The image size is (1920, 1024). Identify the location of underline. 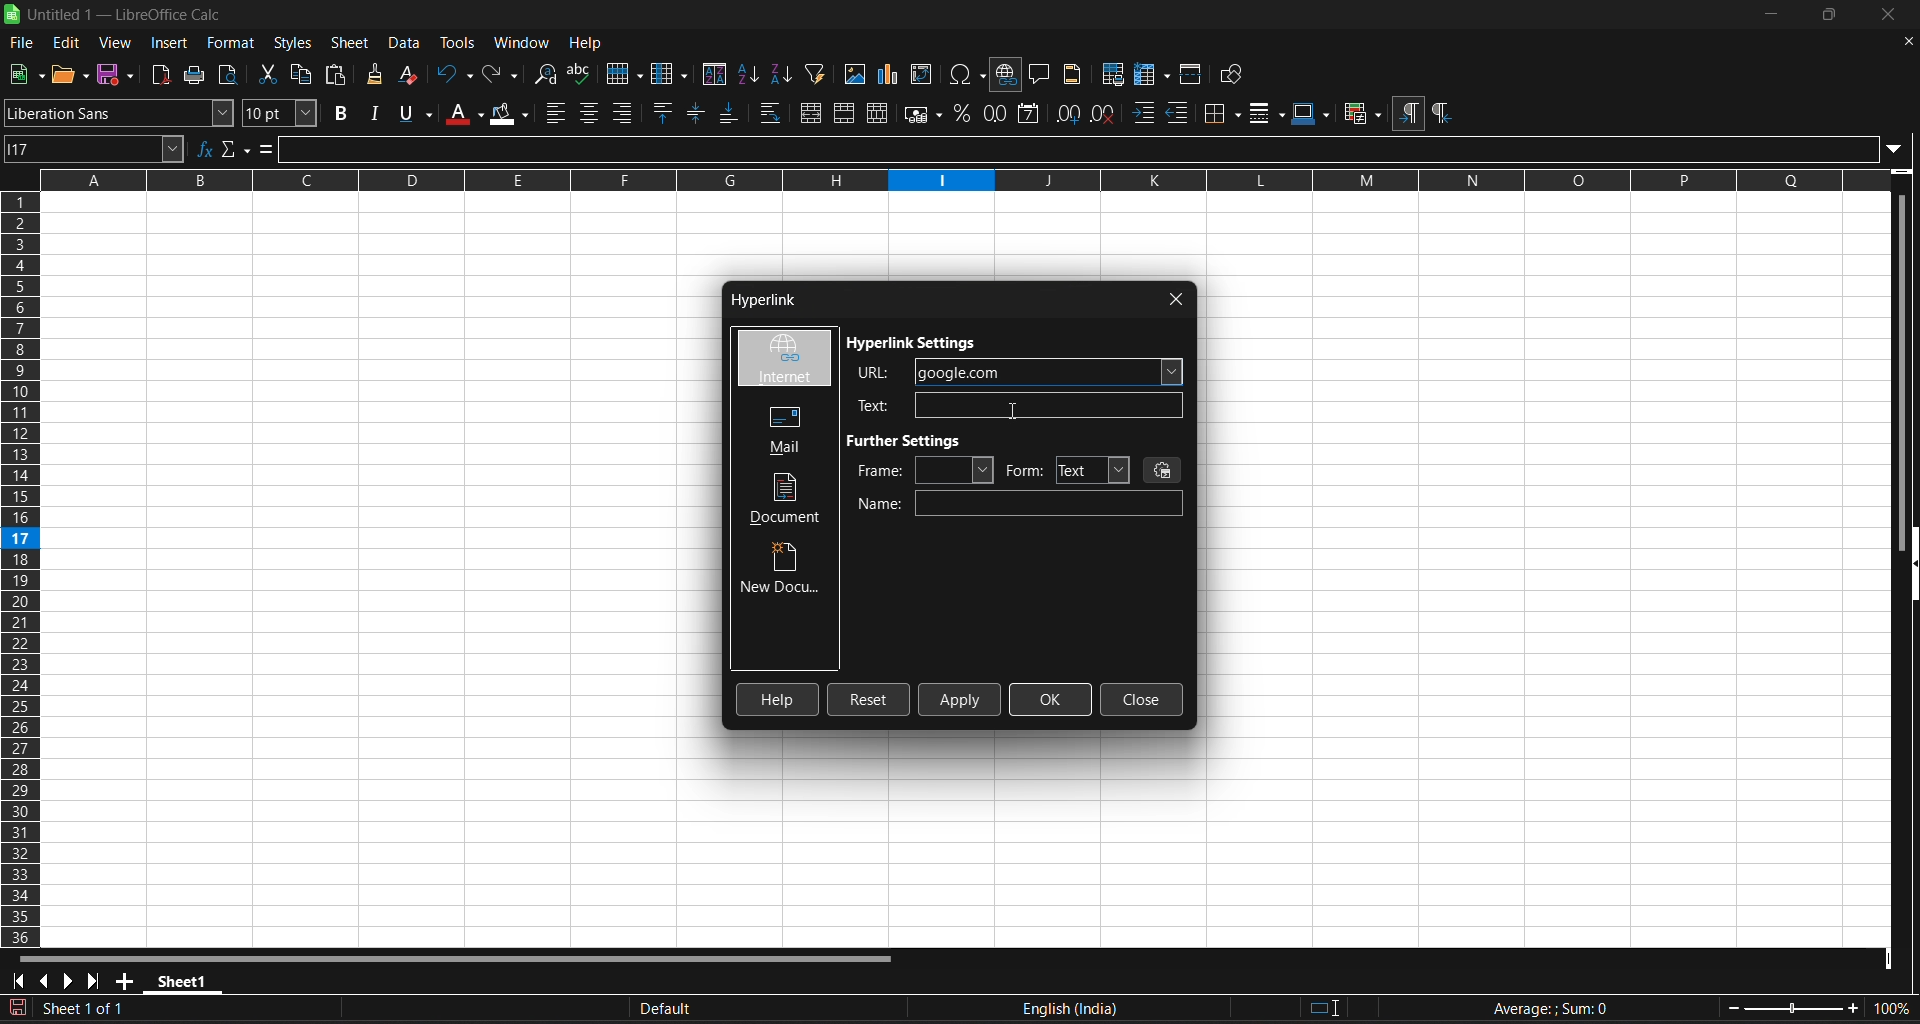
(414, 113).